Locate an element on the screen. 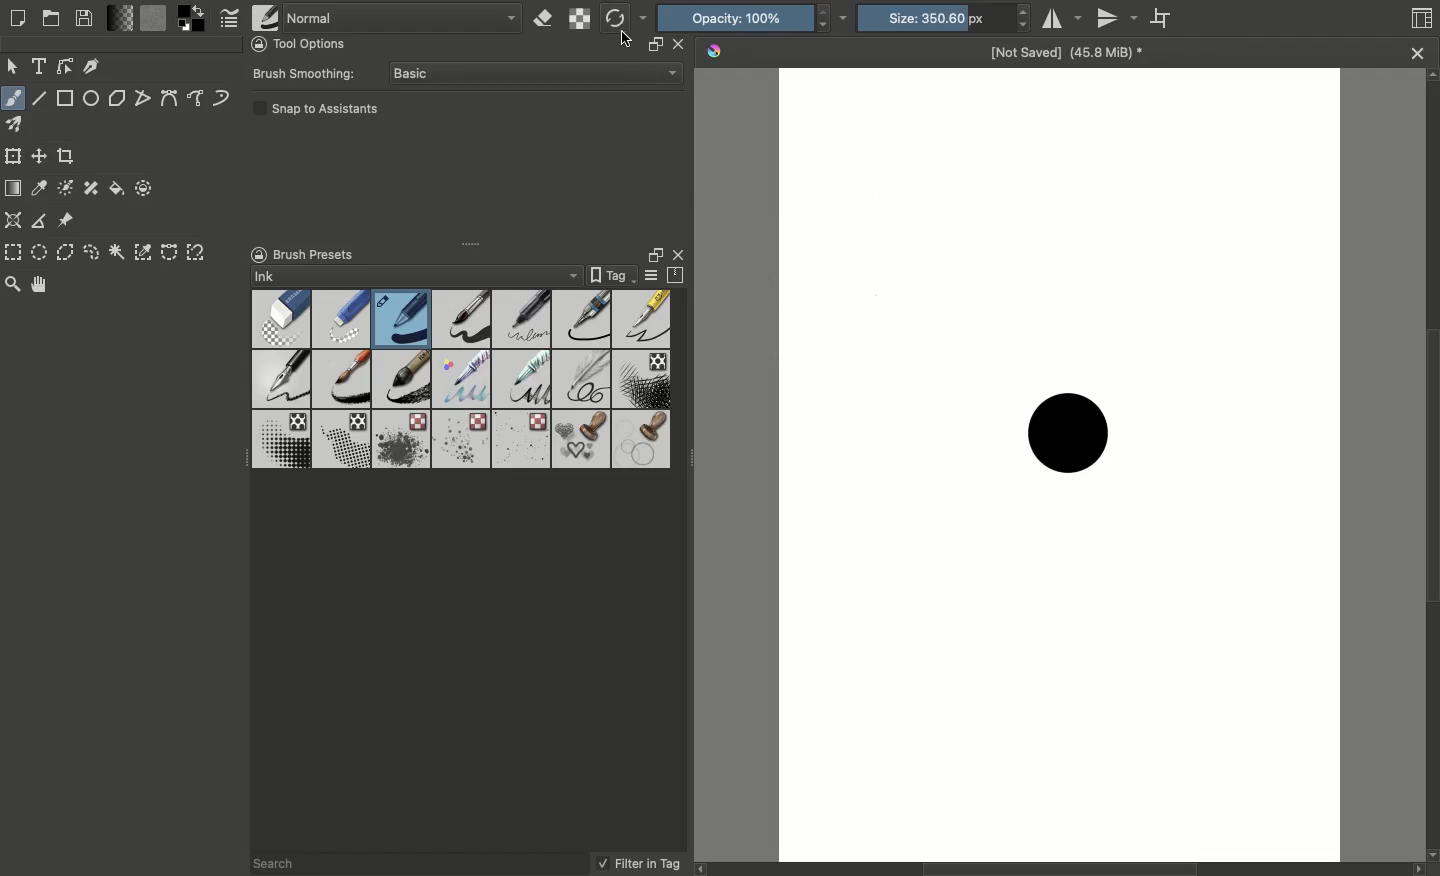 This screenshot has height=876, width=1440. close is located at coordinates (1418, 54).